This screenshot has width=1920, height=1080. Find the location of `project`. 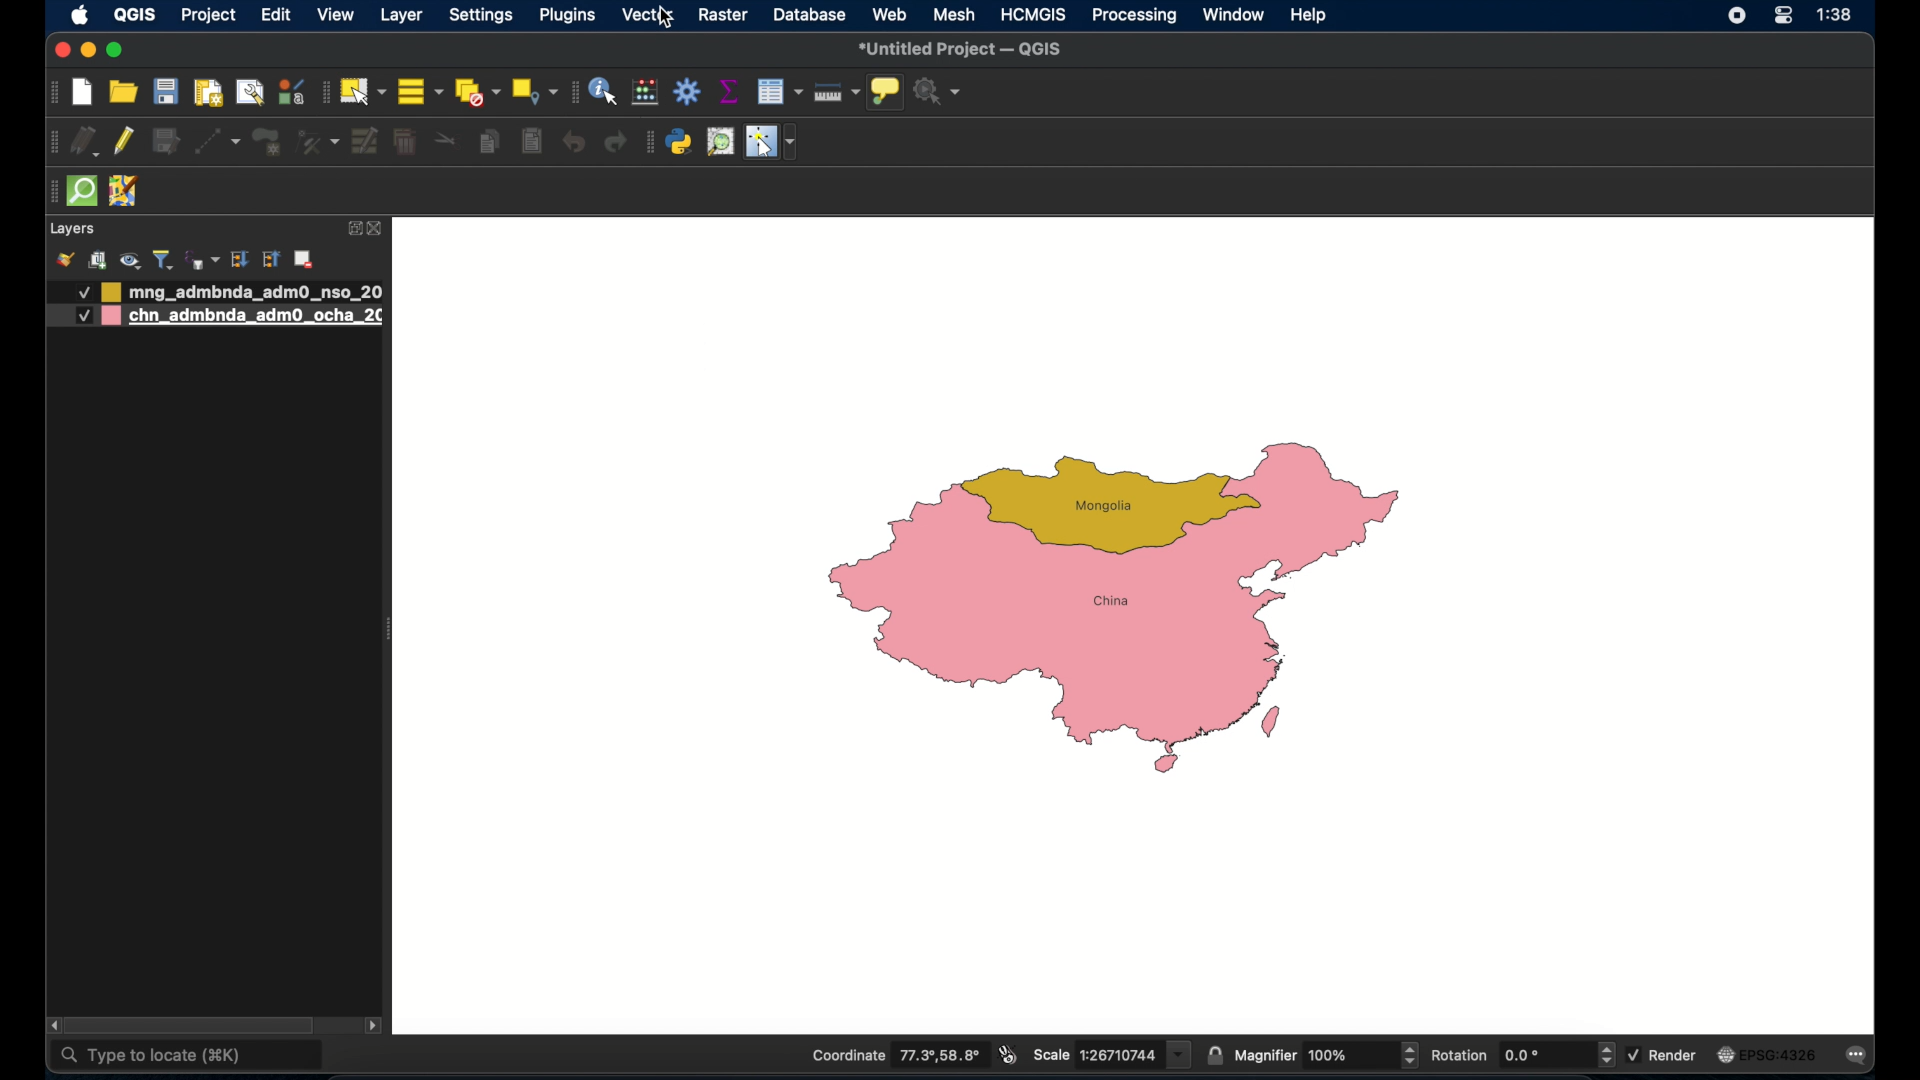

project is located at coordinates (206, 17).